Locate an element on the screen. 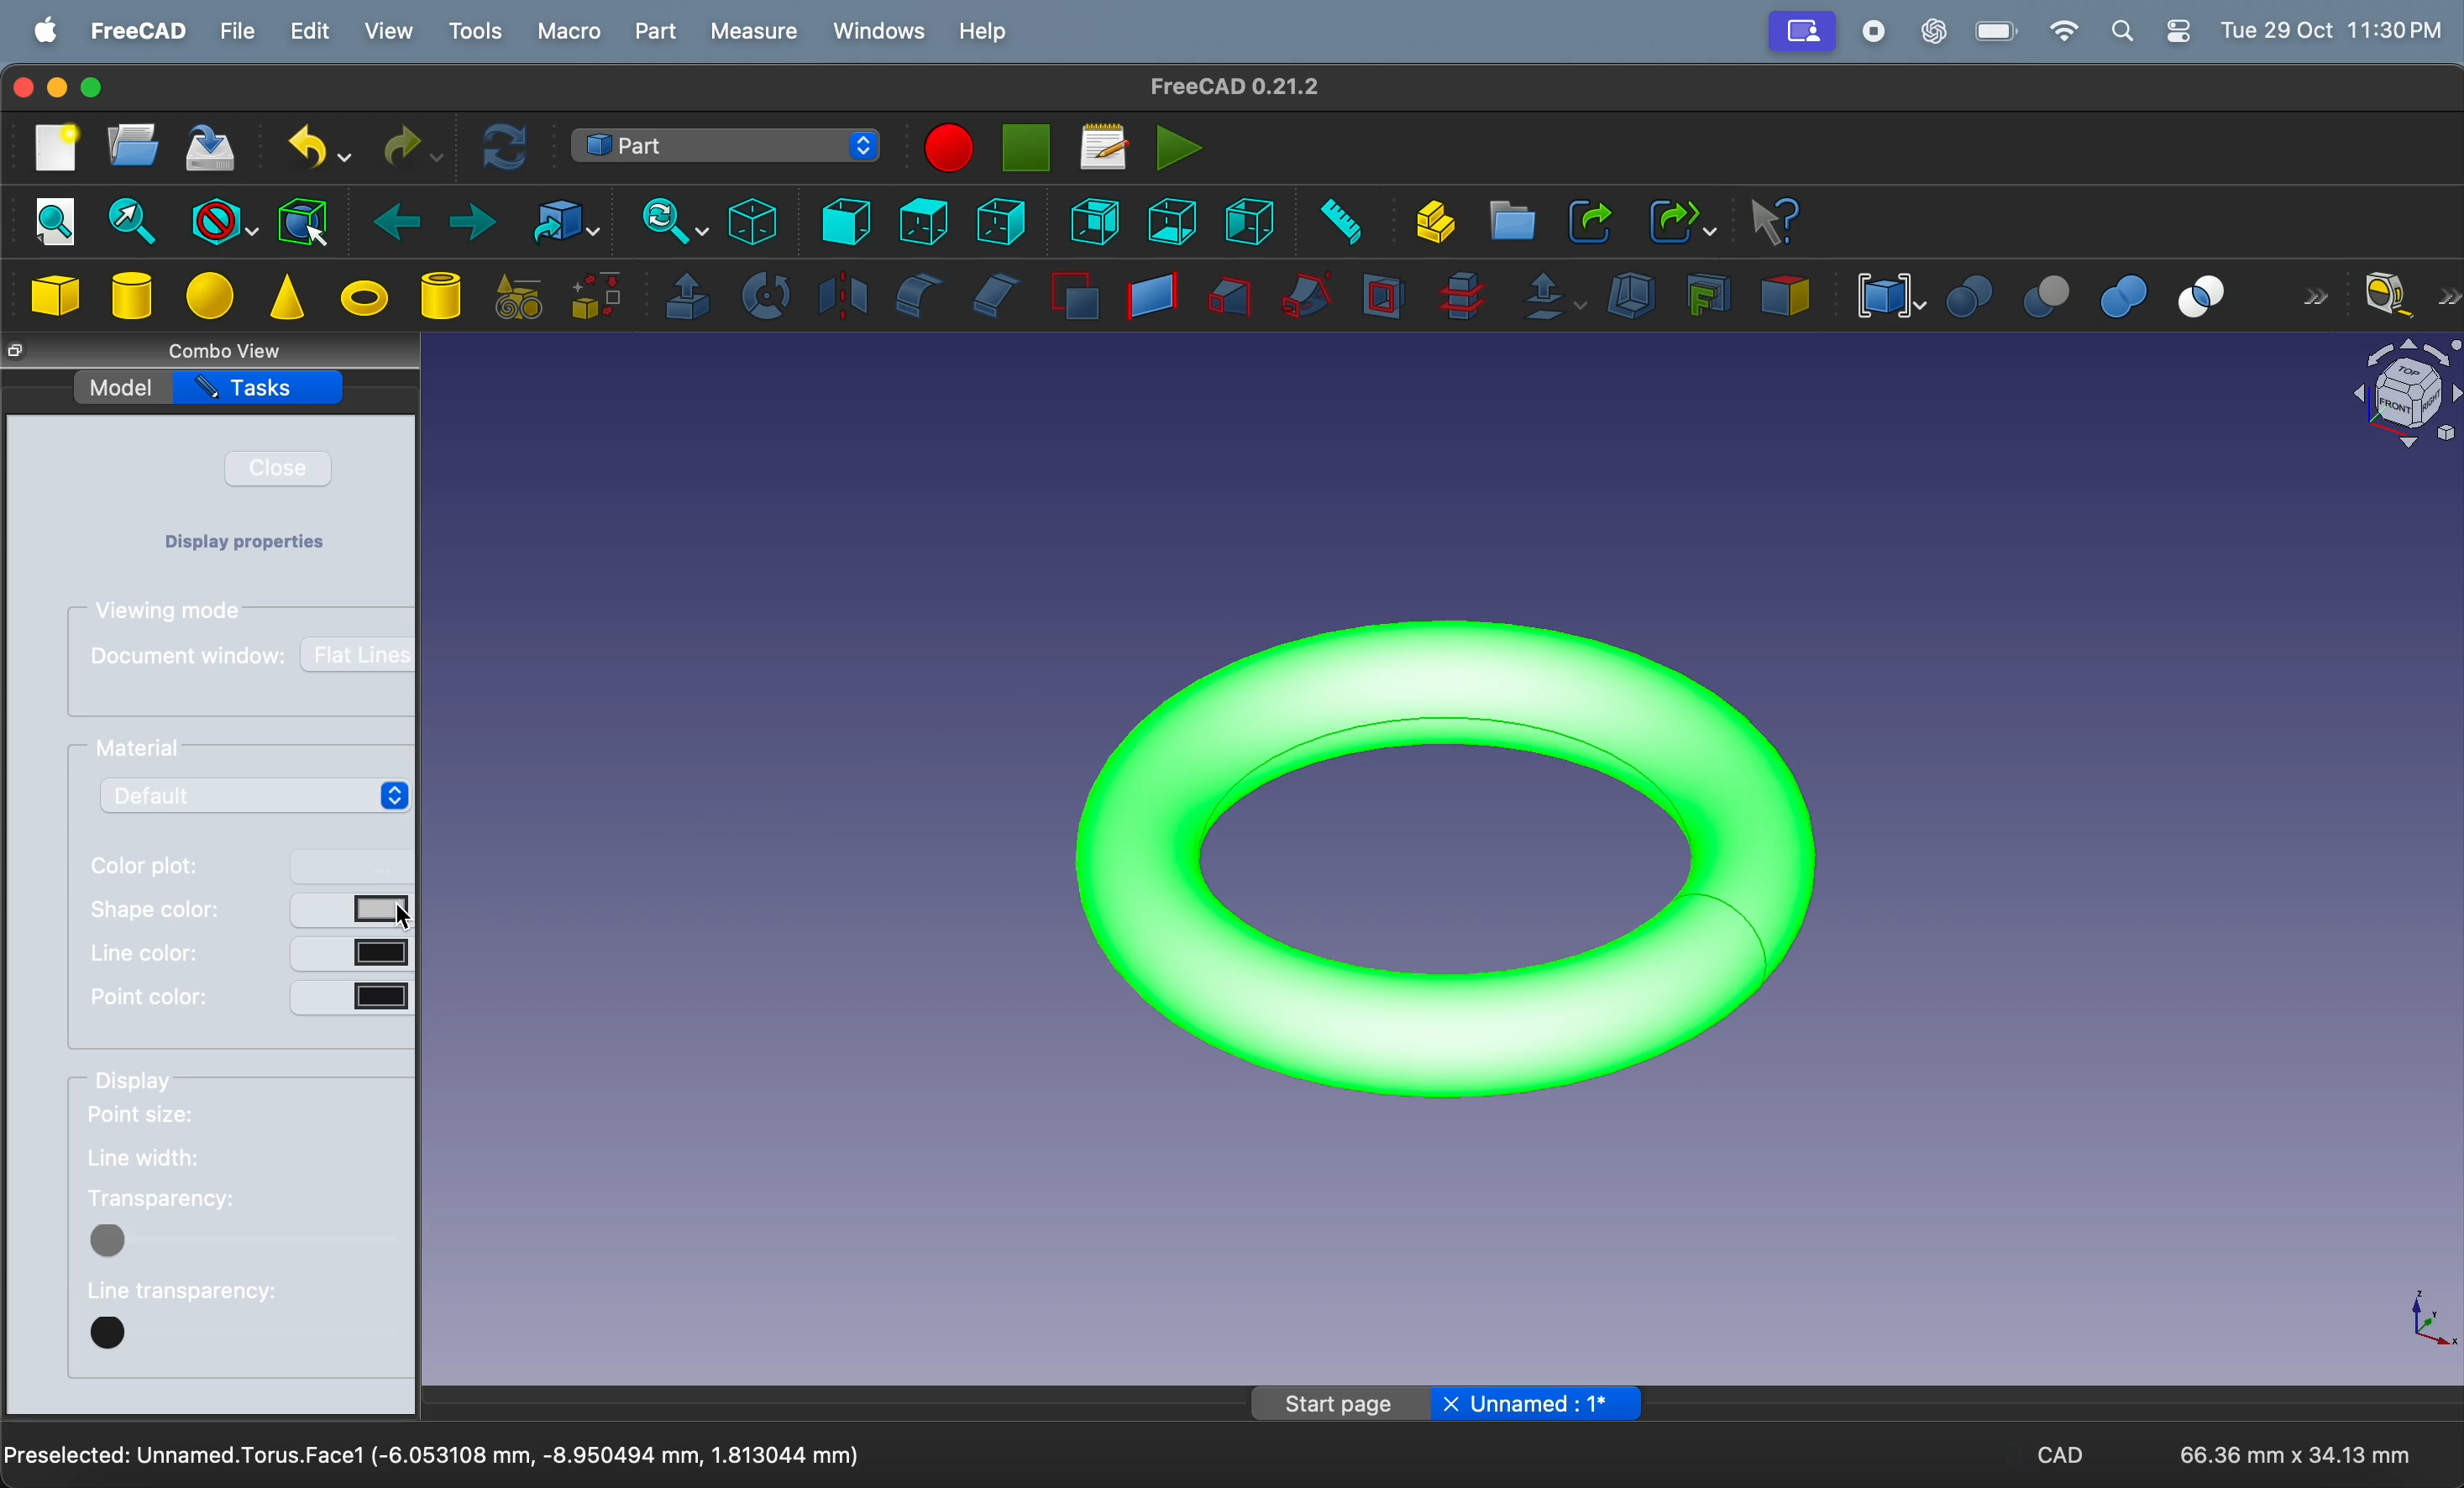 This screenshot has height=1488, width=2464. color plot is located at coordinates (159, 864).